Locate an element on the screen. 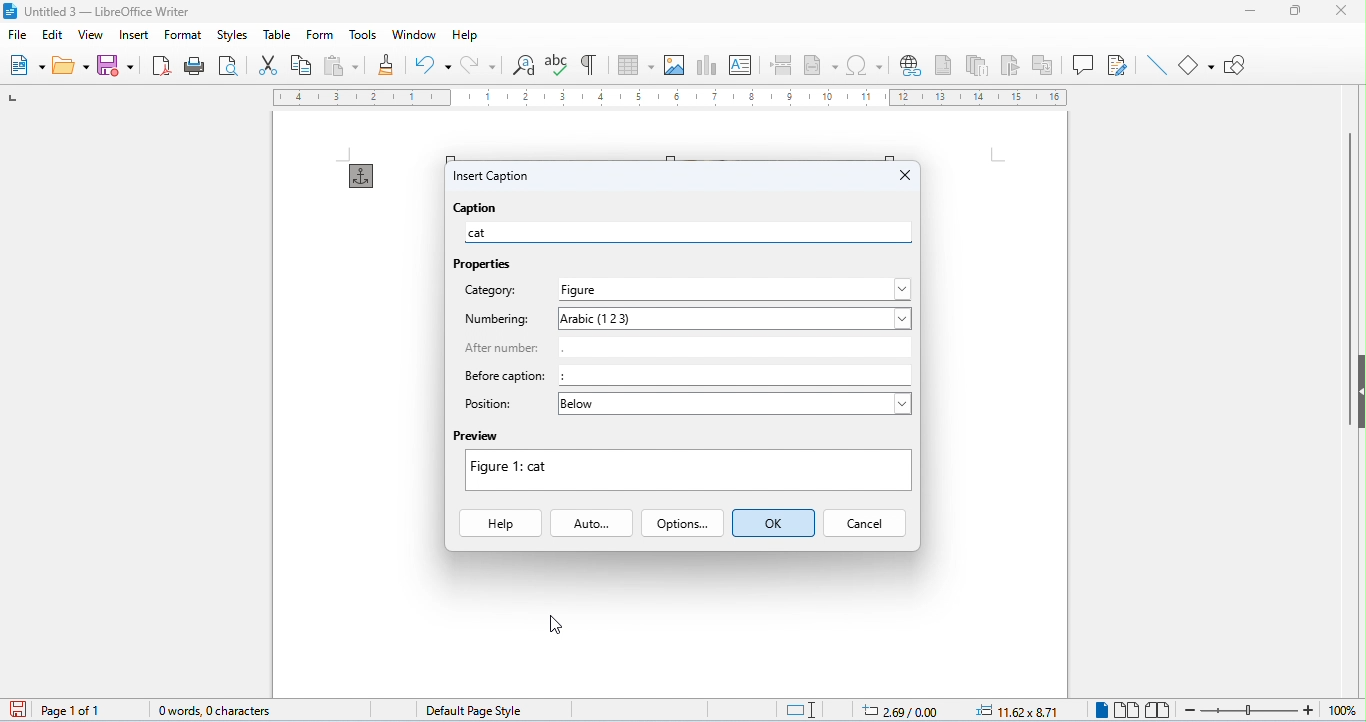 The height and width of the screenshot is (722, 1366). select position is located at coordinates (737, 404).